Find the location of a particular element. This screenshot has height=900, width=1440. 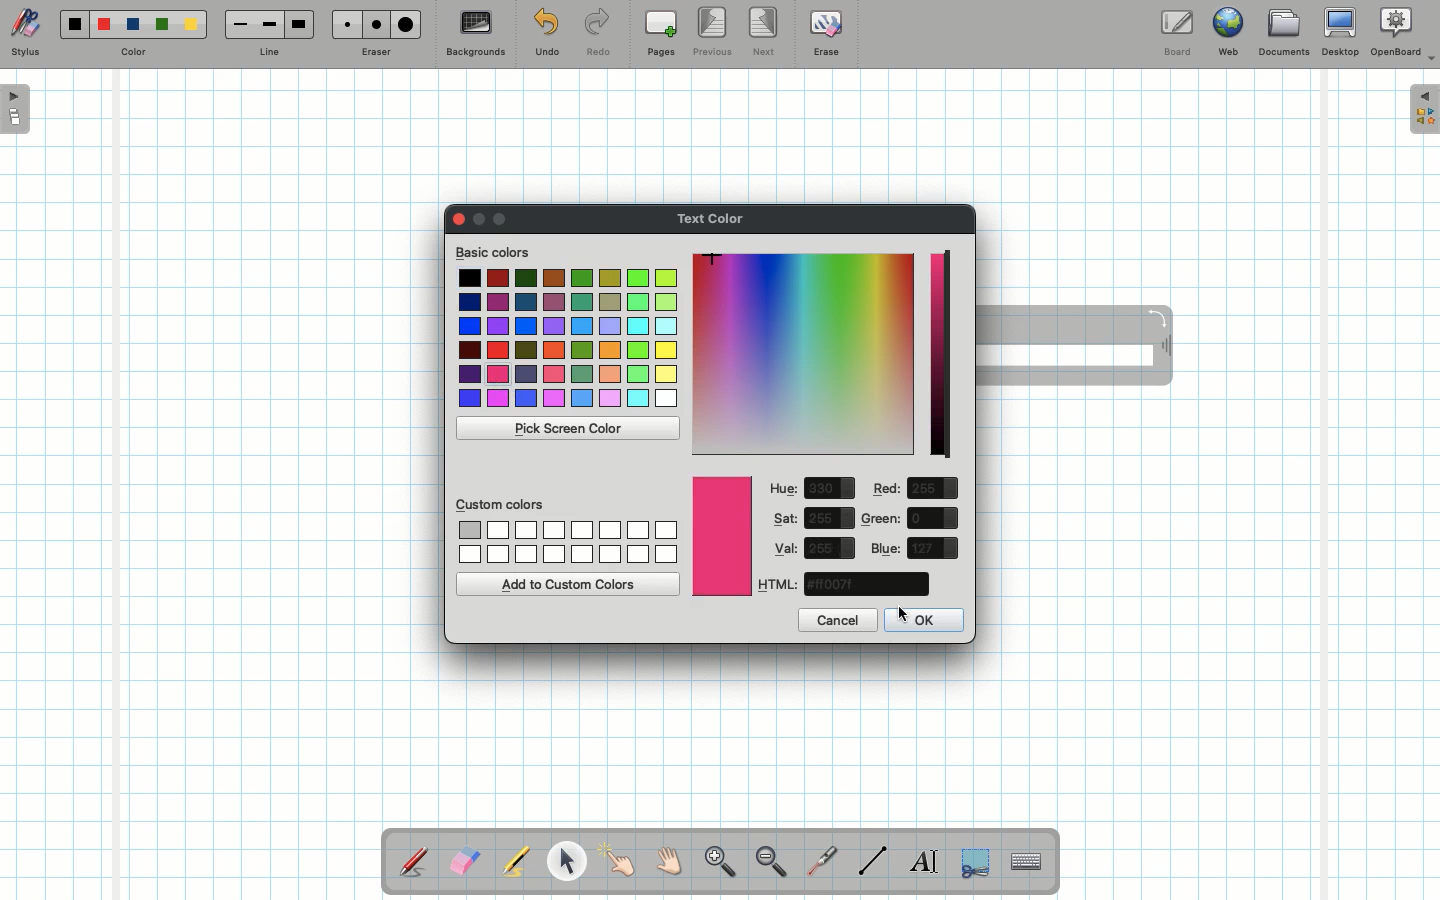

OpenBoard is located at coordinates (1403, 32).